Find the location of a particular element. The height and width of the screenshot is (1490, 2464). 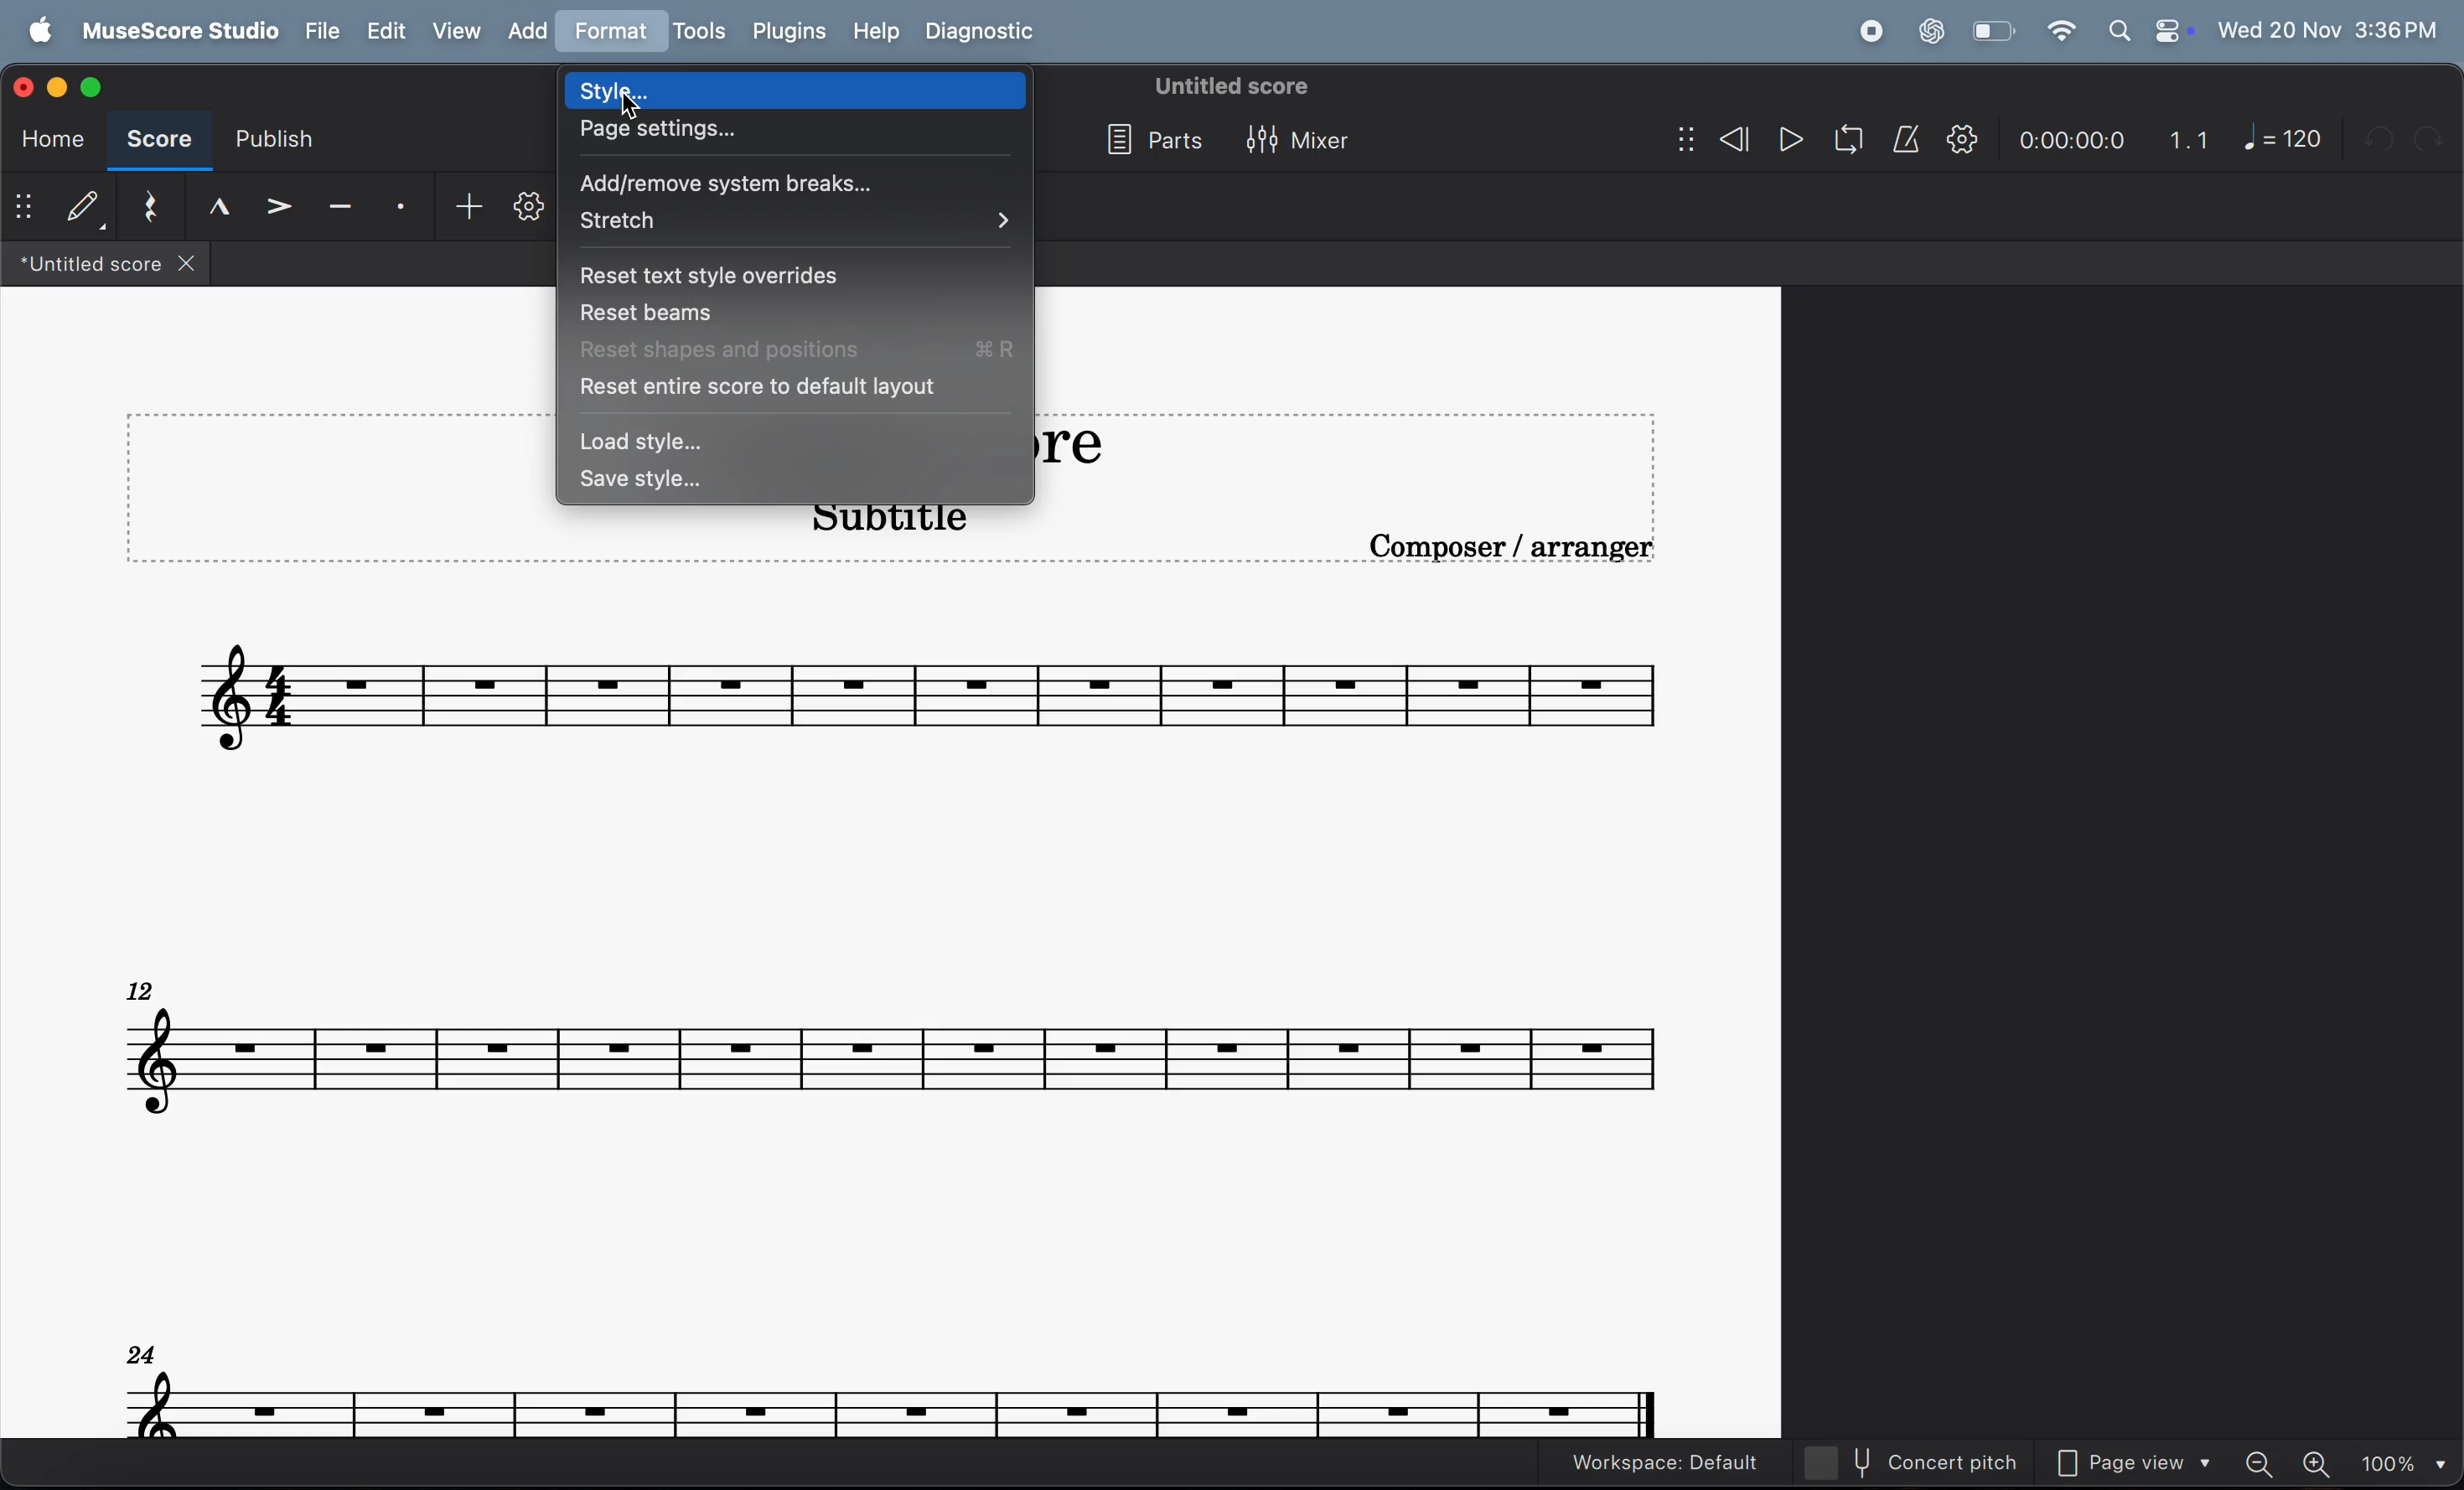

record is located at coordinates (1870, 32).